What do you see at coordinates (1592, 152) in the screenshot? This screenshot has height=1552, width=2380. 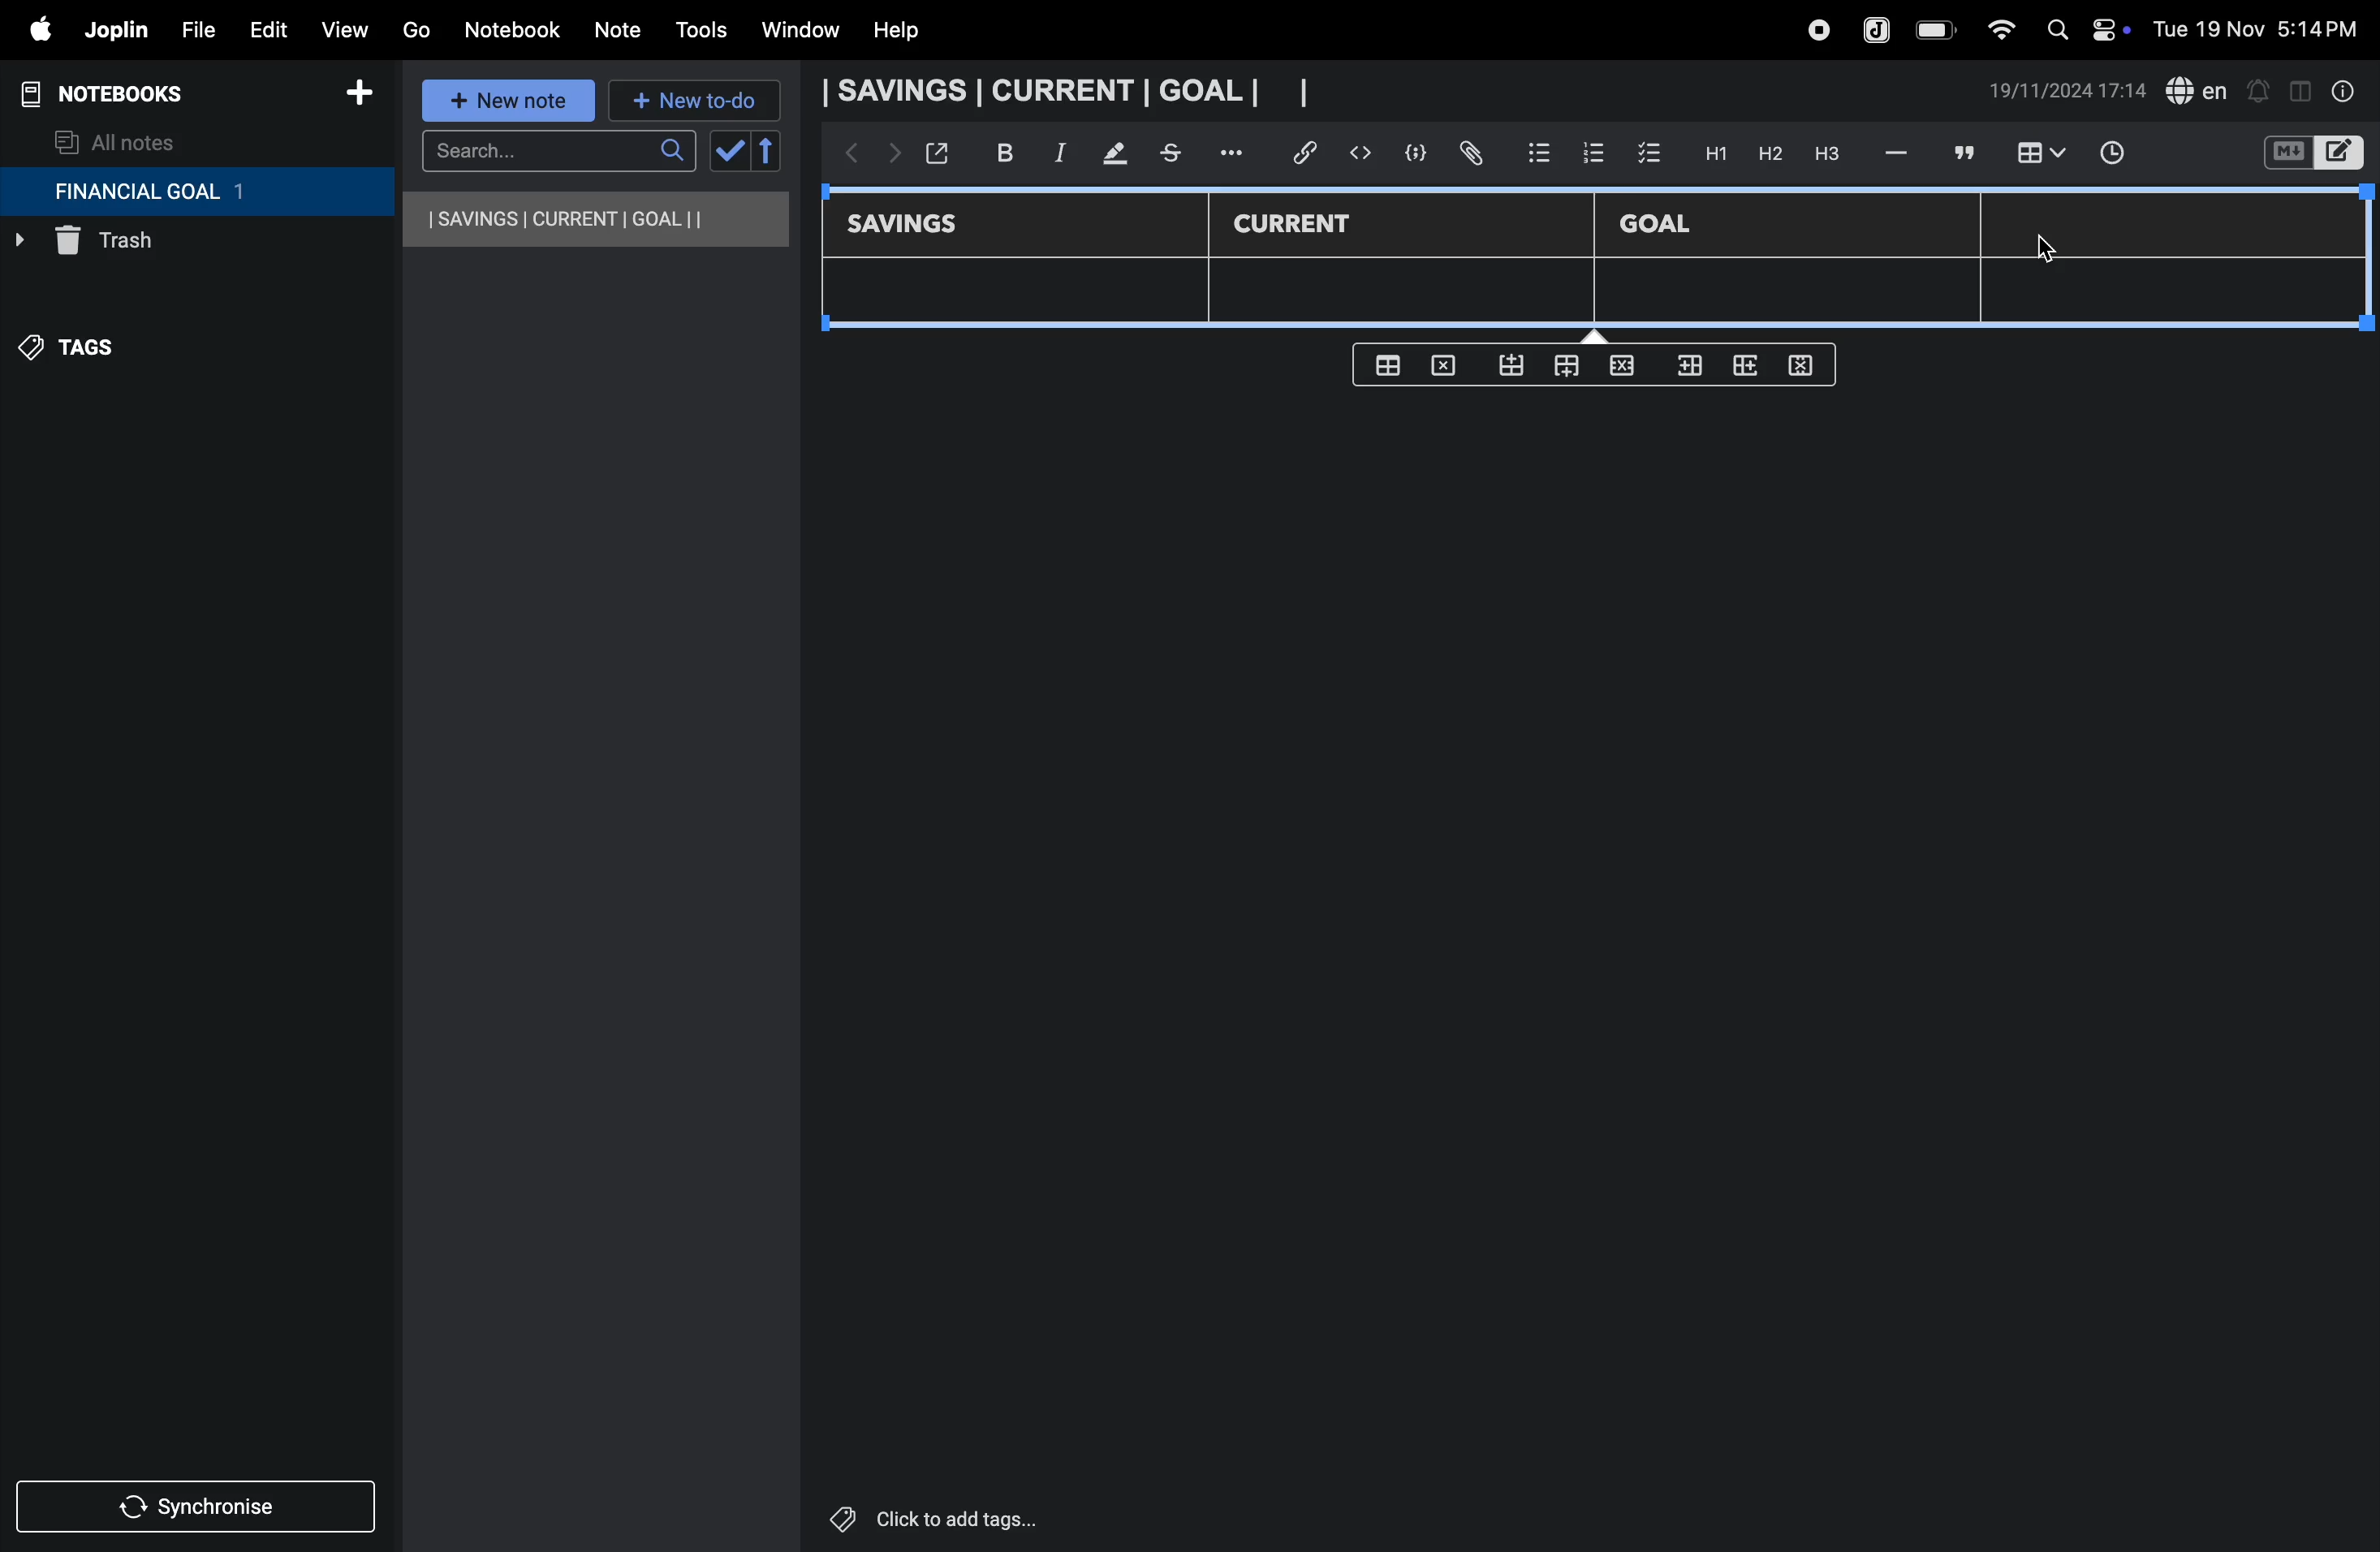 I see `numbered list` at bounding box center [1592, 152].